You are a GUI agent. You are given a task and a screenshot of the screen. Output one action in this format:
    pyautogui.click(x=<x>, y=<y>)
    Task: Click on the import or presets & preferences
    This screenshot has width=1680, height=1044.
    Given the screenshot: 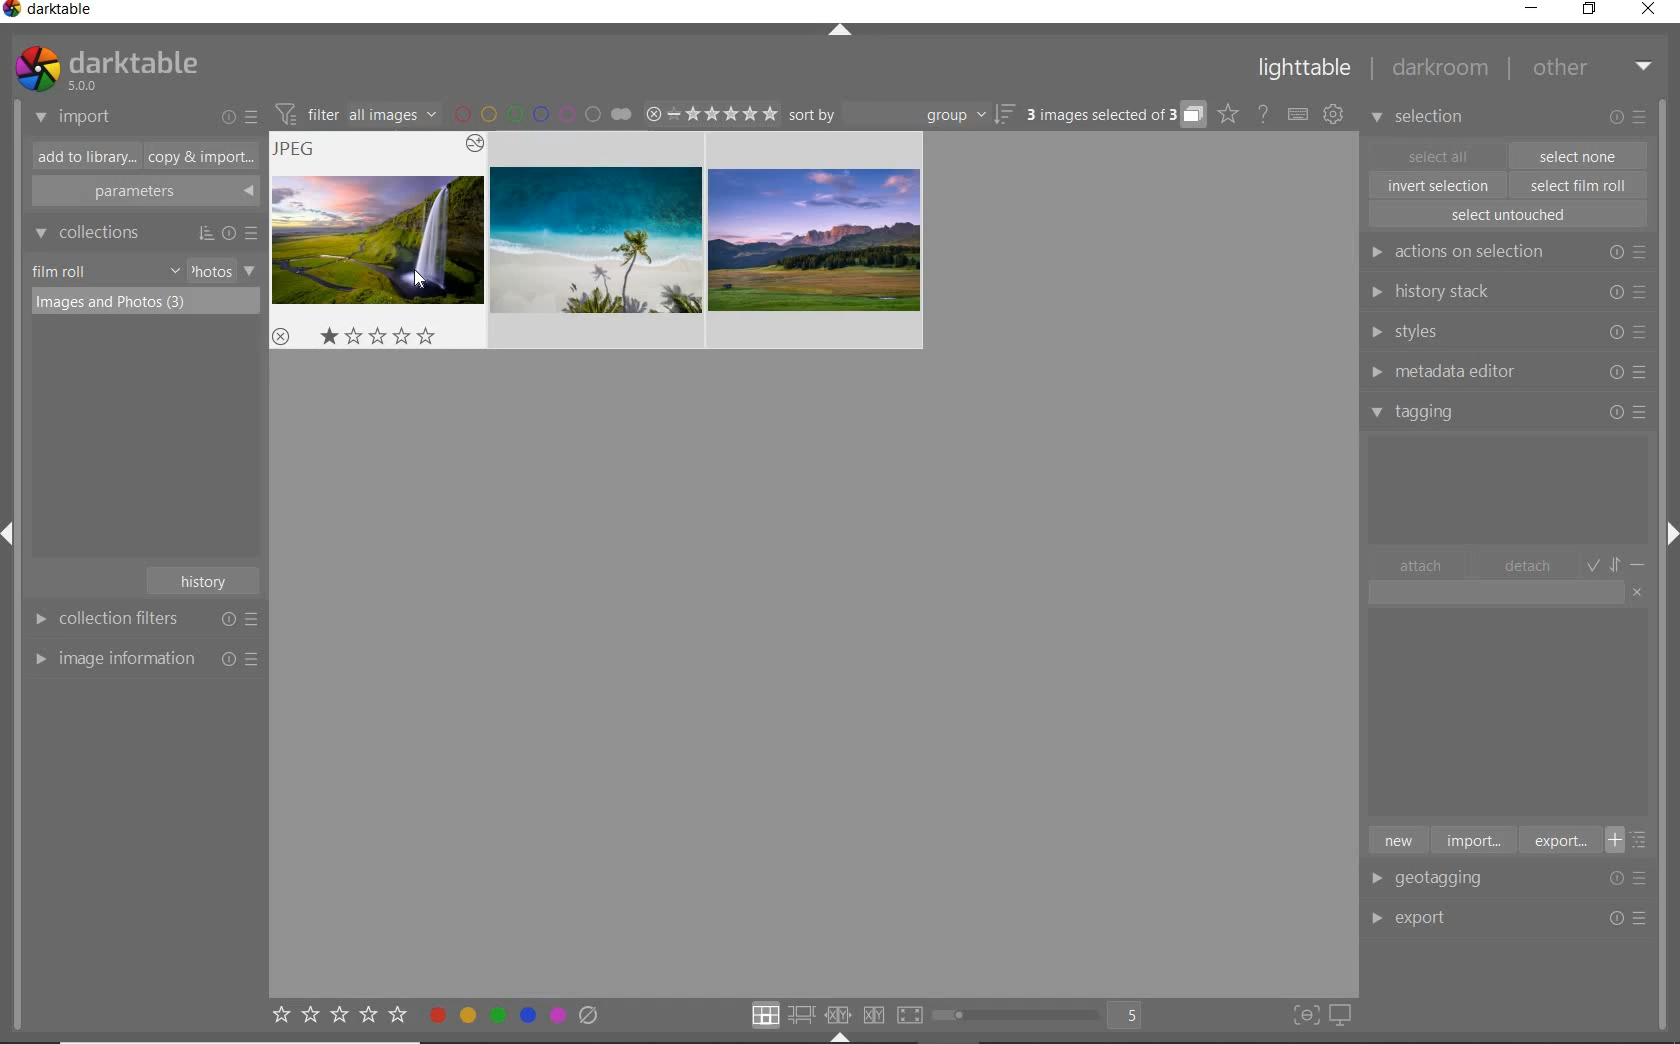 What is the action you would take?
    pyautogui.click(x=239, y=116)
    